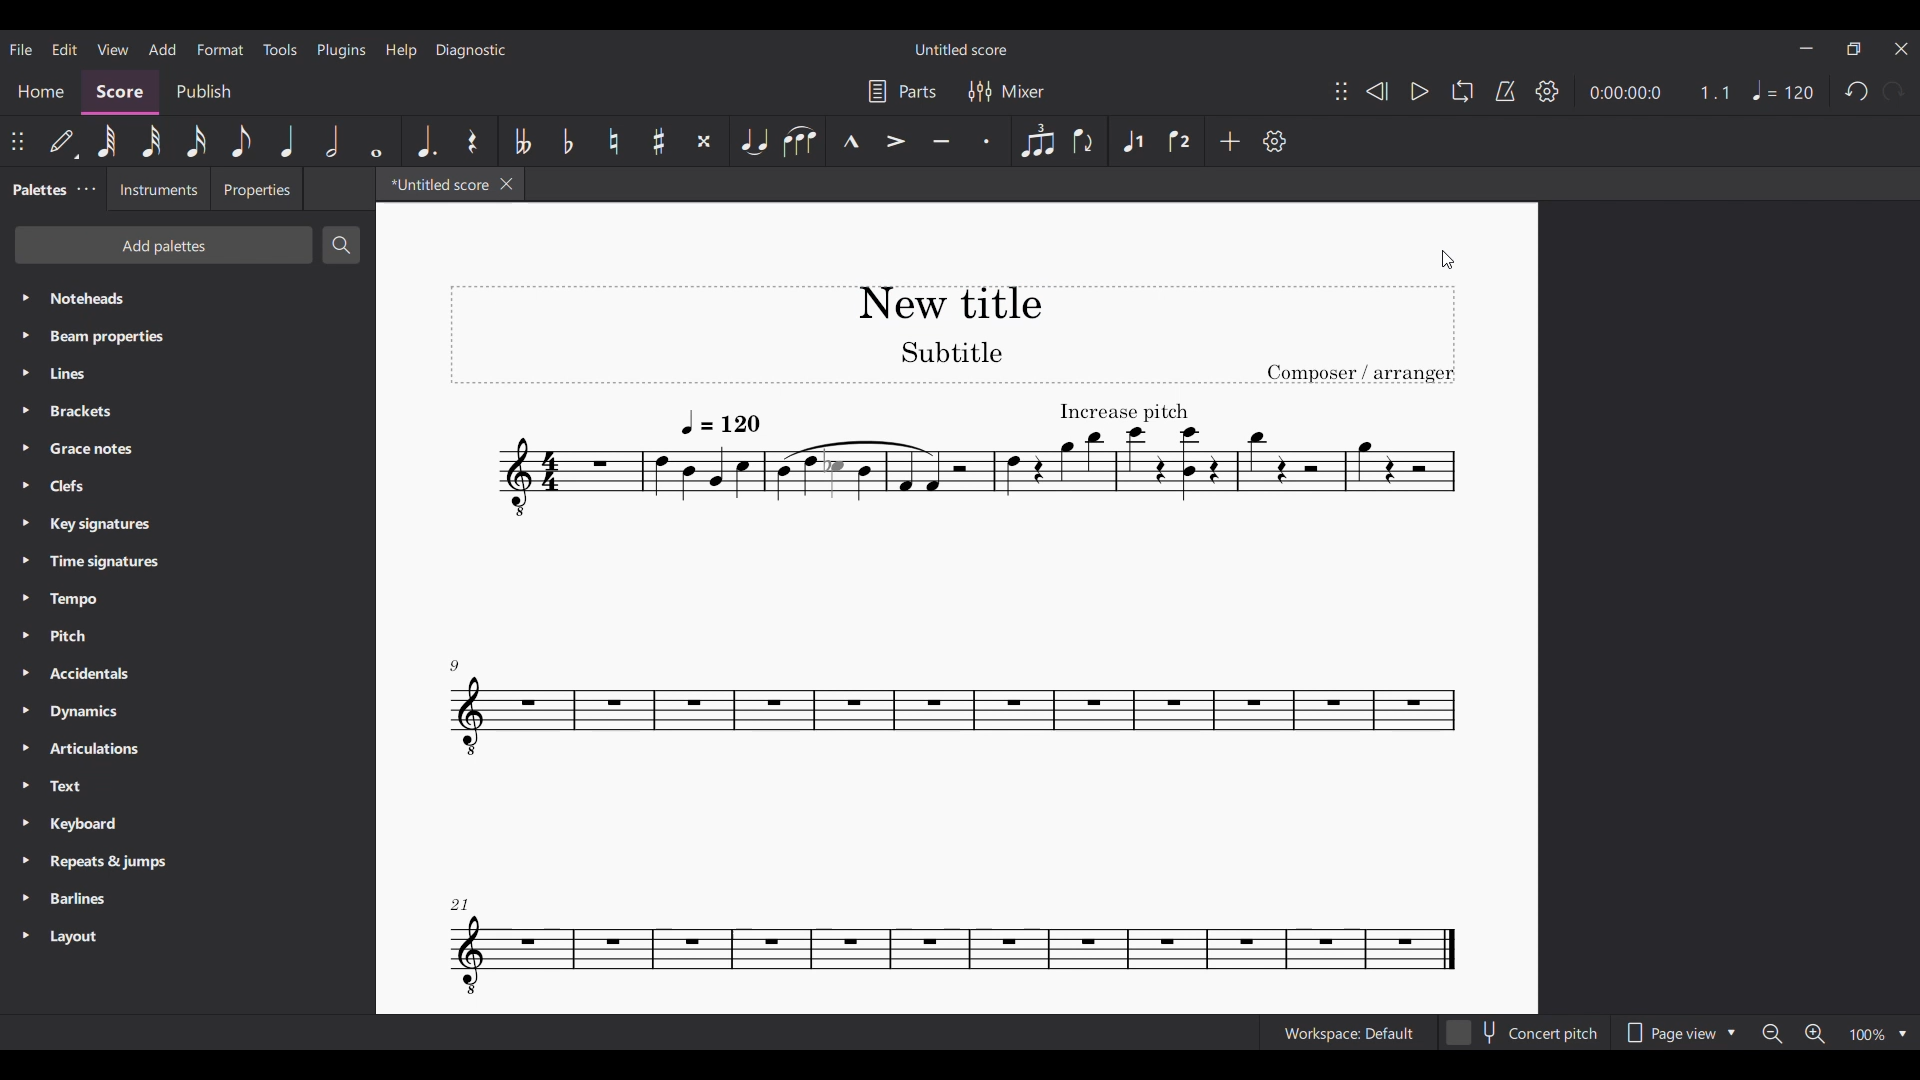 The height and width of the screenshot is (1080, 1920). What do you see at coordinates (189, 411) in the screenshot?
I see `Brackets` at bounding box center [189, 411].